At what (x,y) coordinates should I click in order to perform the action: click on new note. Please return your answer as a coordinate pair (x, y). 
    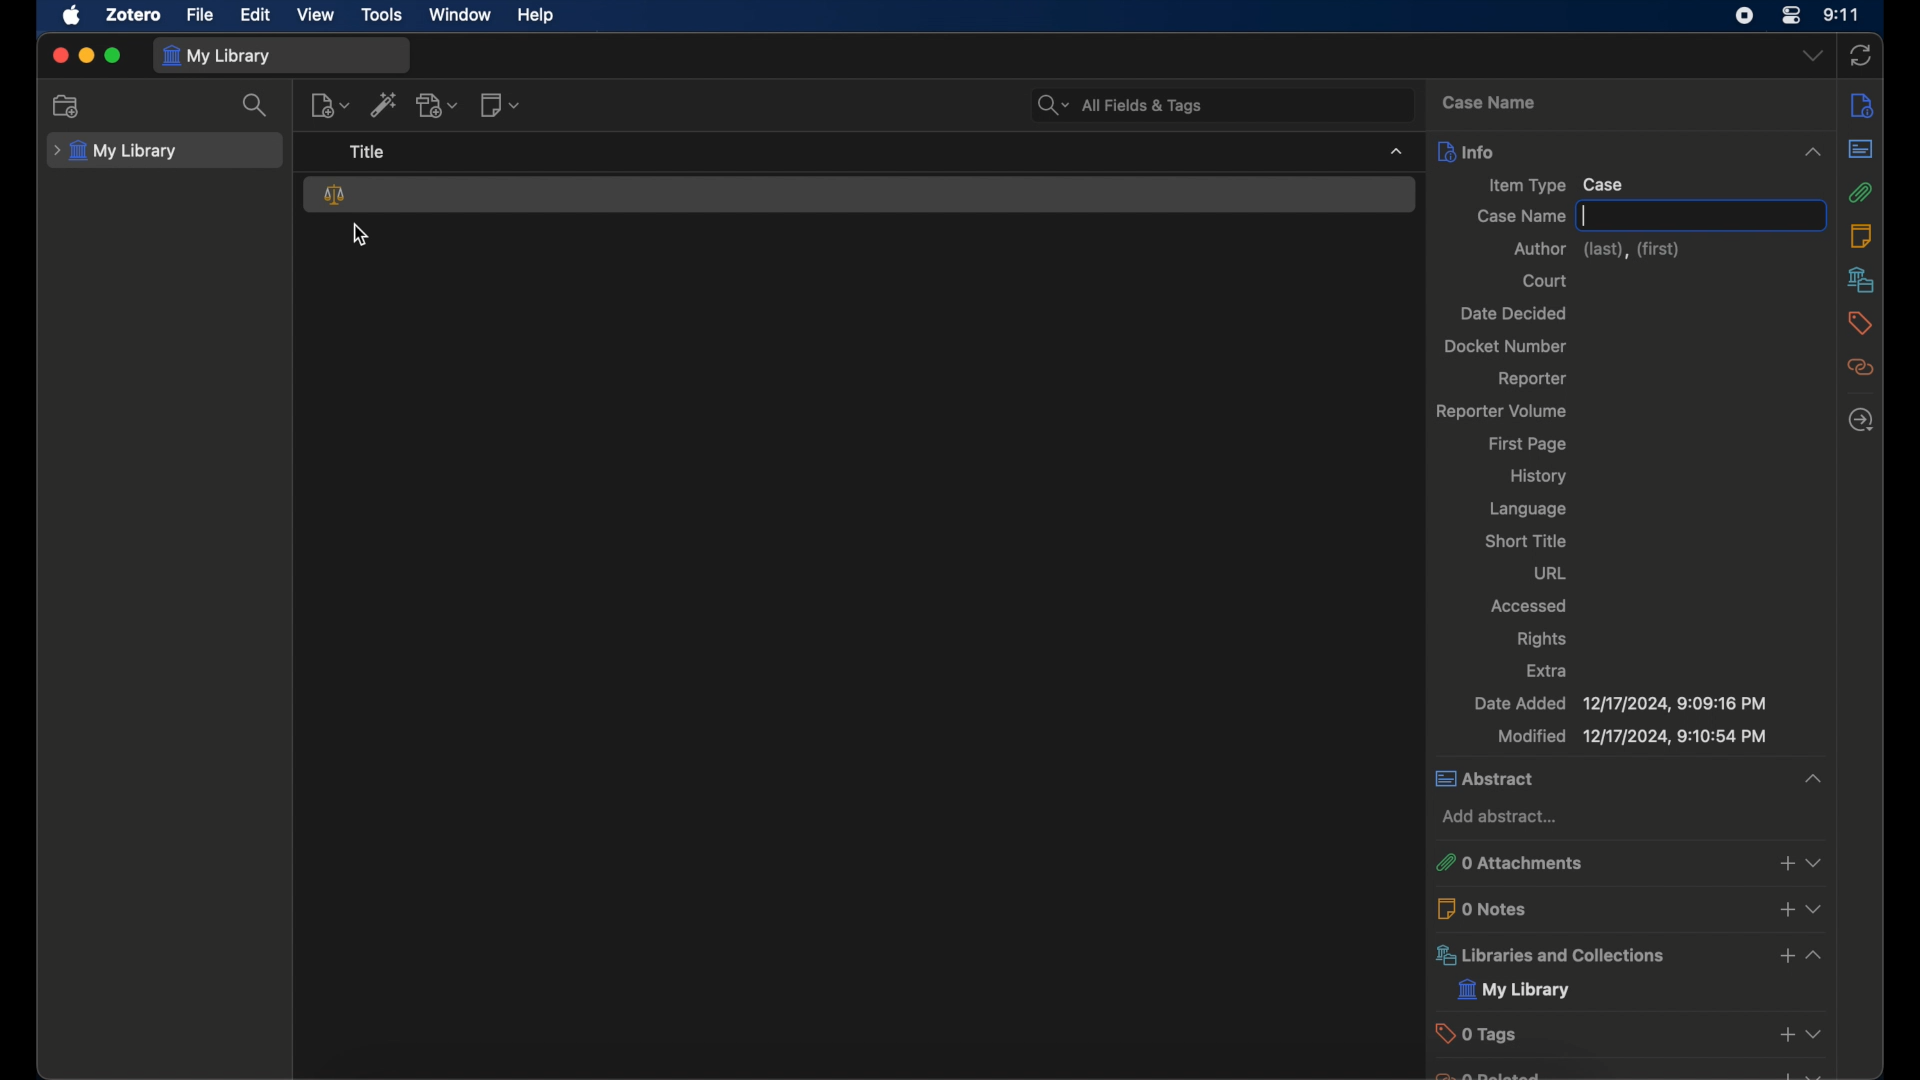
    Looking at the image, I should click on (500, 105).